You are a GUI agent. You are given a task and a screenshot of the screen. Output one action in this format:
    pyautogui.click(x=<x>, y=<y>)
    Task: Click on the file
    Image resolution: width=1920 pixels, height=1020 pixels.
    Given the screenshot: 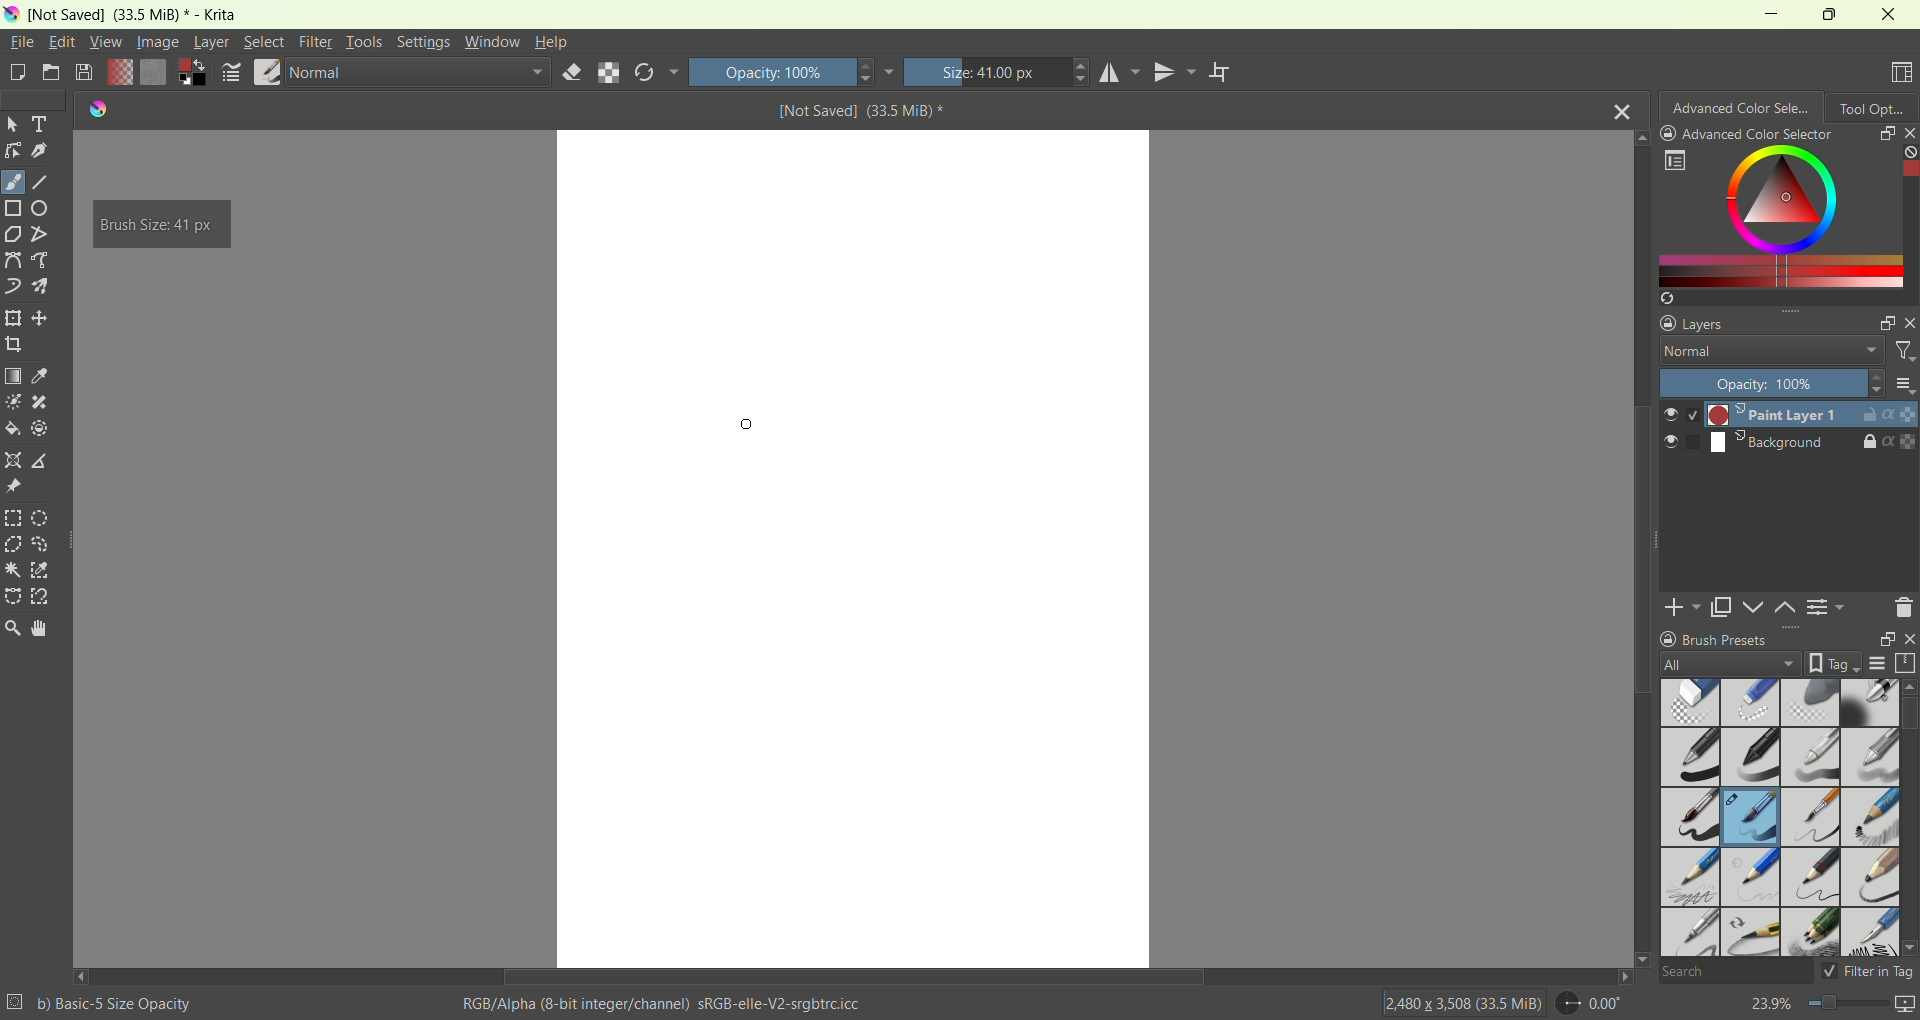 What is the action you would take?
    pyautogui.click(x=24, y=41)
    